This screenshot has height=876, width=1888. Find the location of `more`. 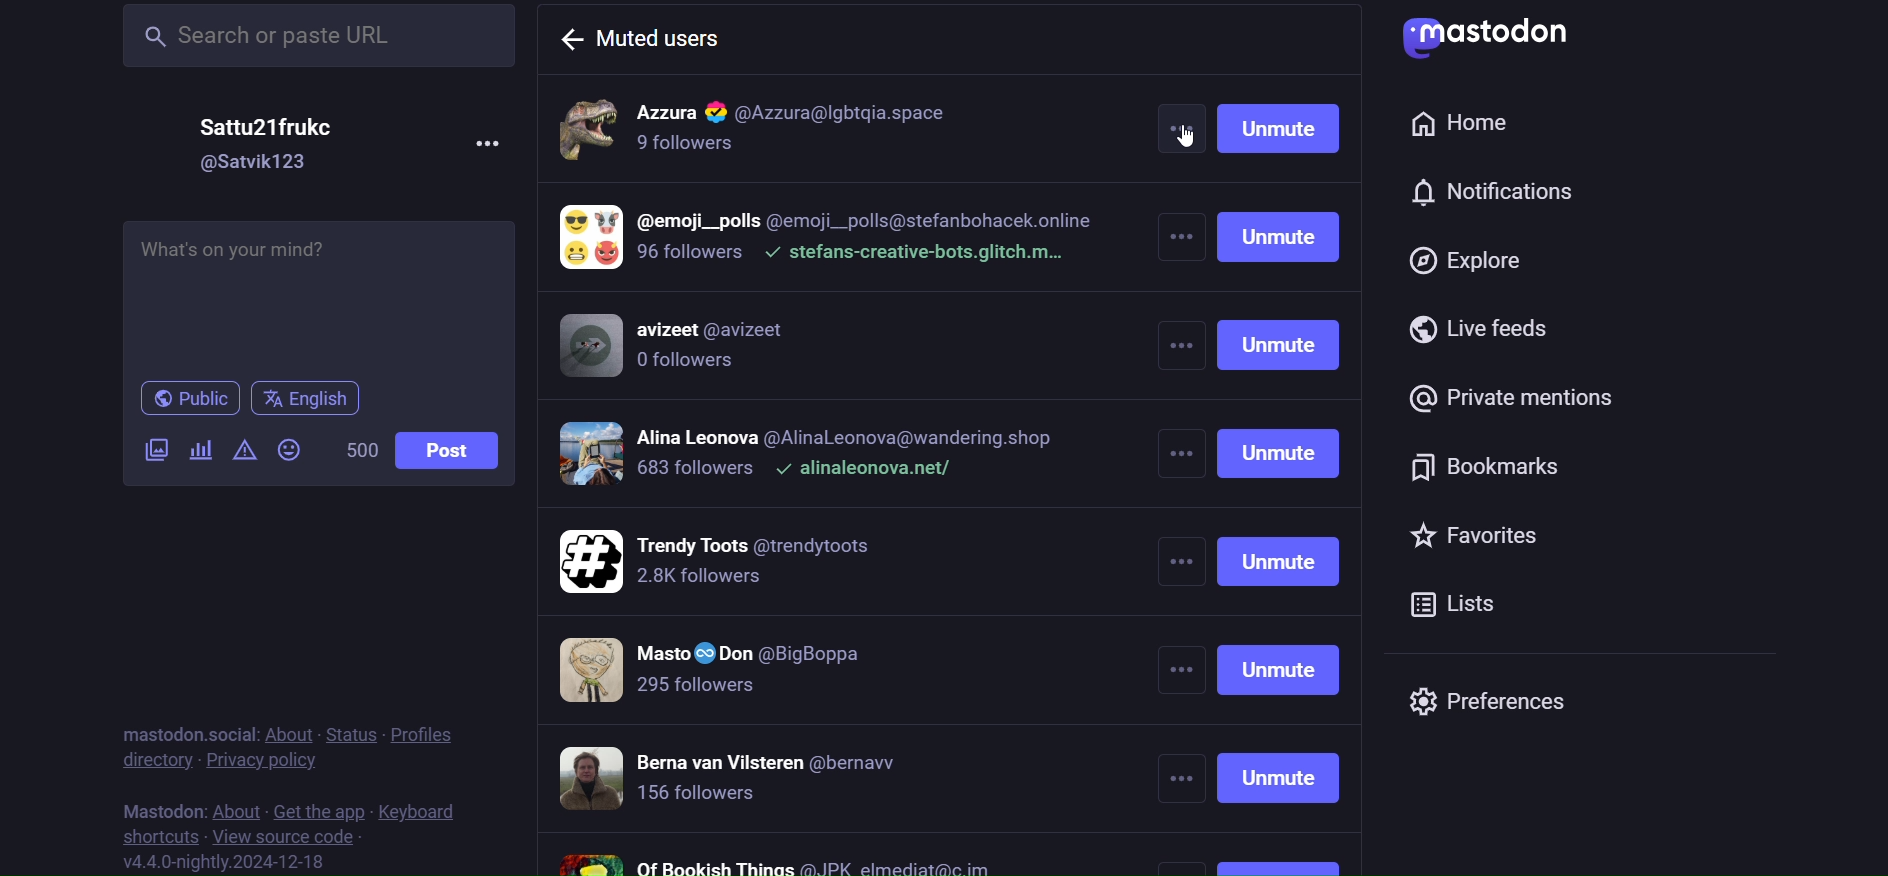

more is located at coordinates (505, 137).